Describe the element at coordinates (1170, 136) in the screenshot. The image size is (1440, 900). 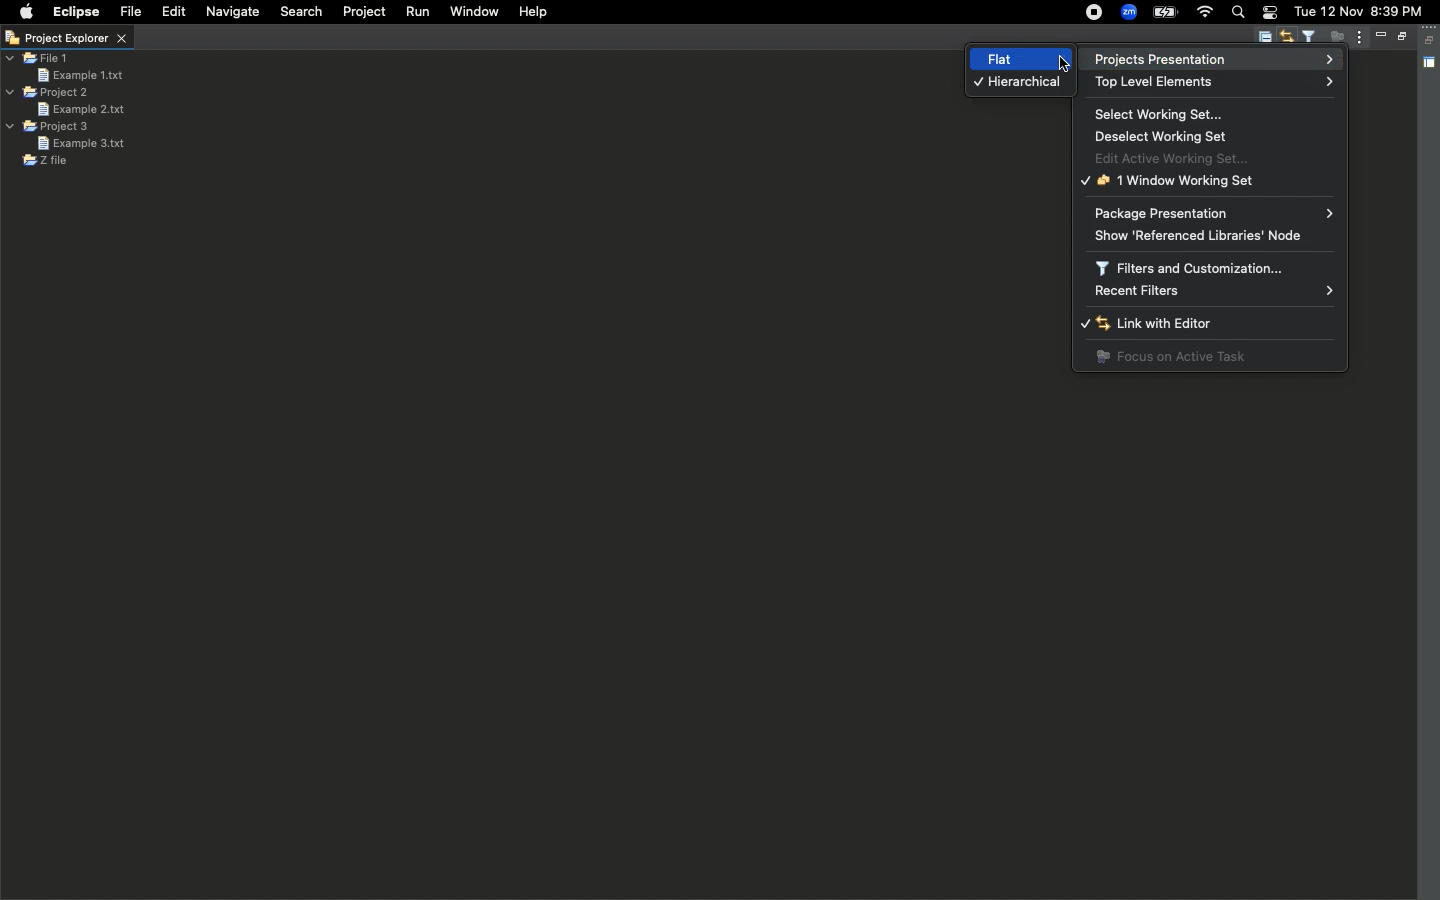
I see `Deselect working set` at that location.